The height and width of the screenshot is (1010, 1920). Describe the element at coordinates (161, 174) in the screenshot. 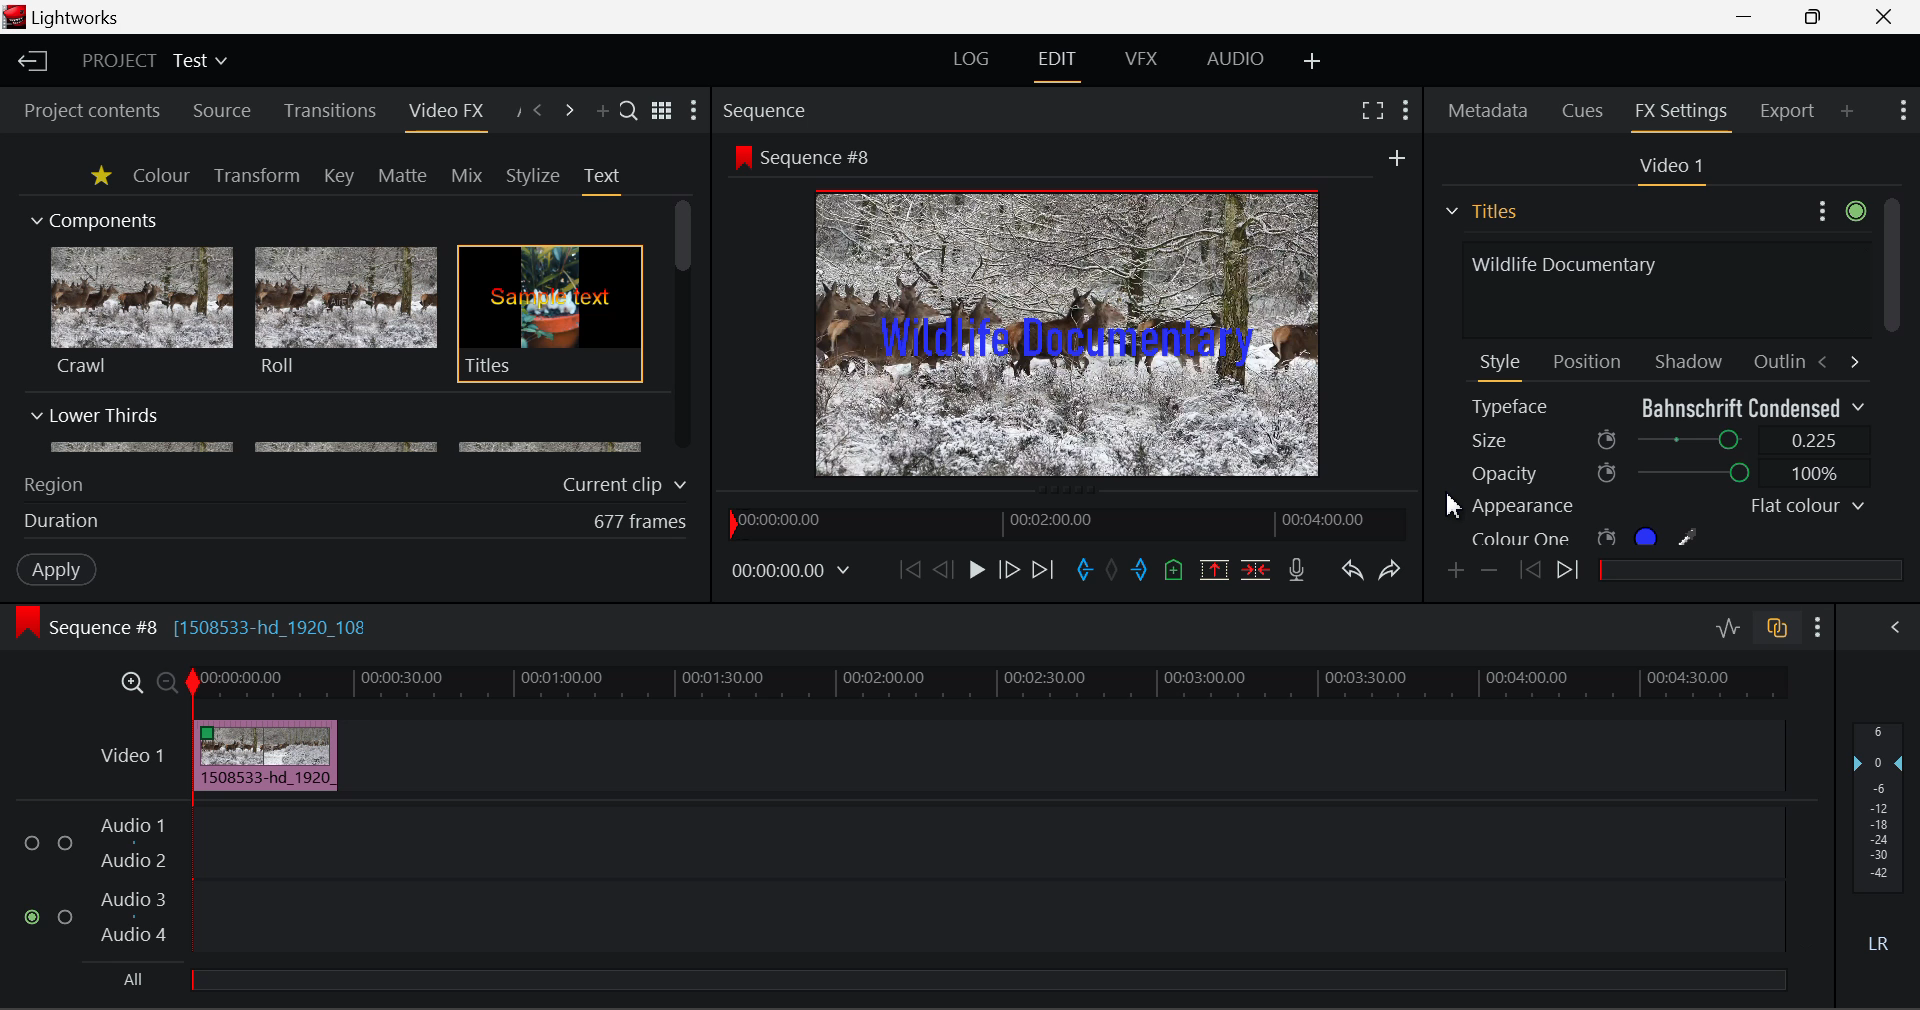

I see `Colour` at that location.